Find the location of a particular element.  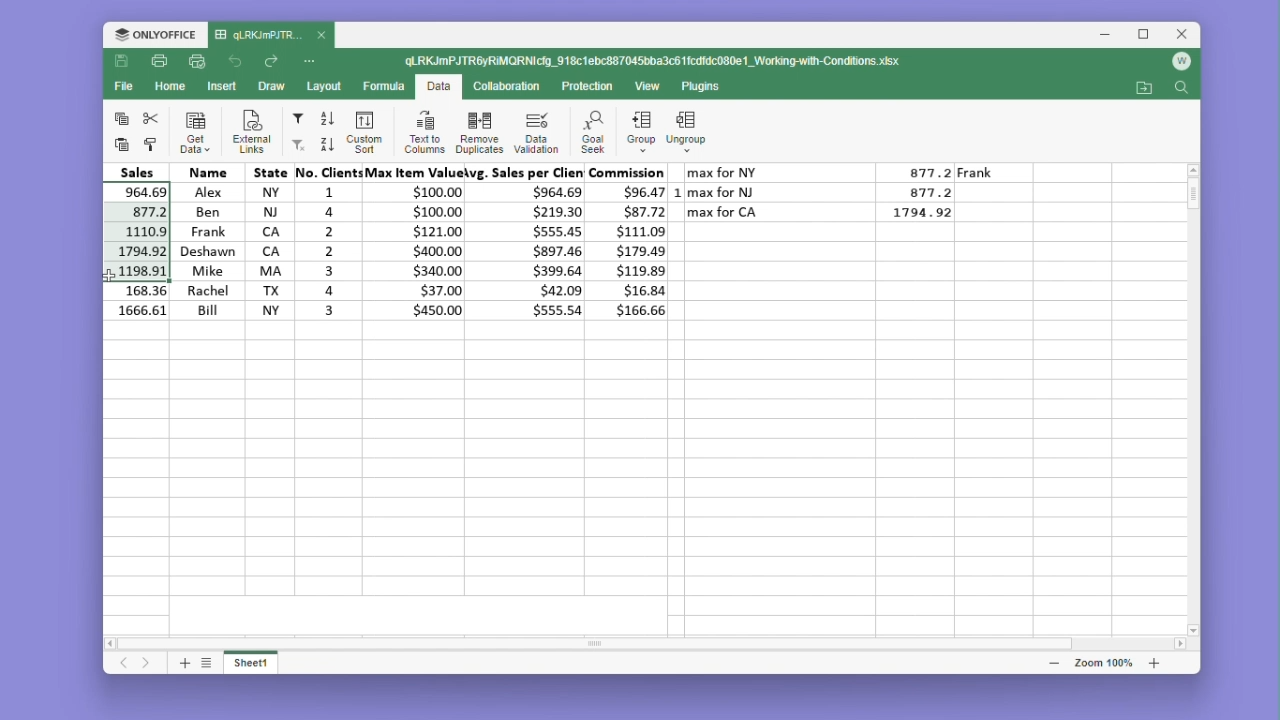

mouse pointer is located at coordinates (115, 273).